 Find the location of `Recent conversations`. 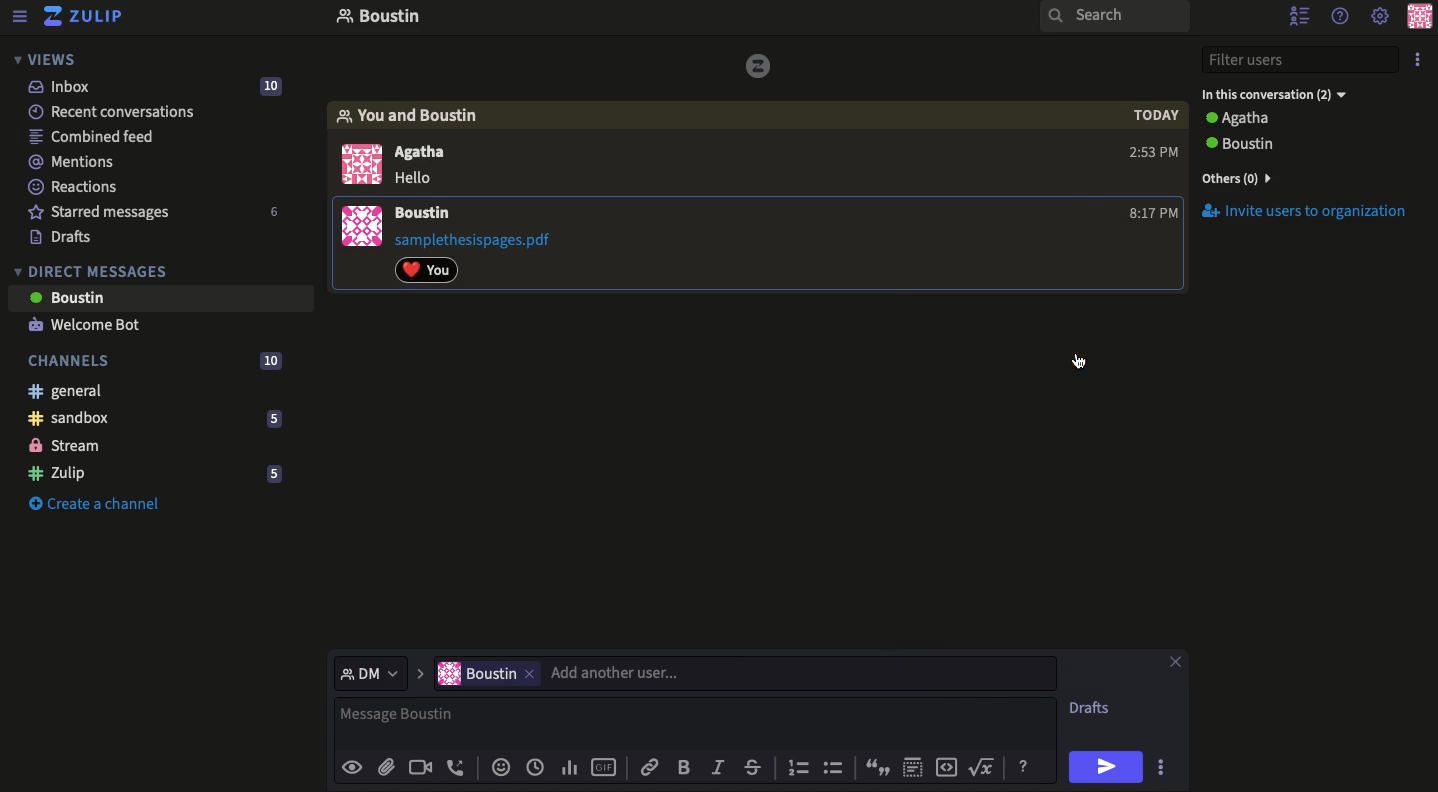

Recent conversations is located at coordinates (113, 112).